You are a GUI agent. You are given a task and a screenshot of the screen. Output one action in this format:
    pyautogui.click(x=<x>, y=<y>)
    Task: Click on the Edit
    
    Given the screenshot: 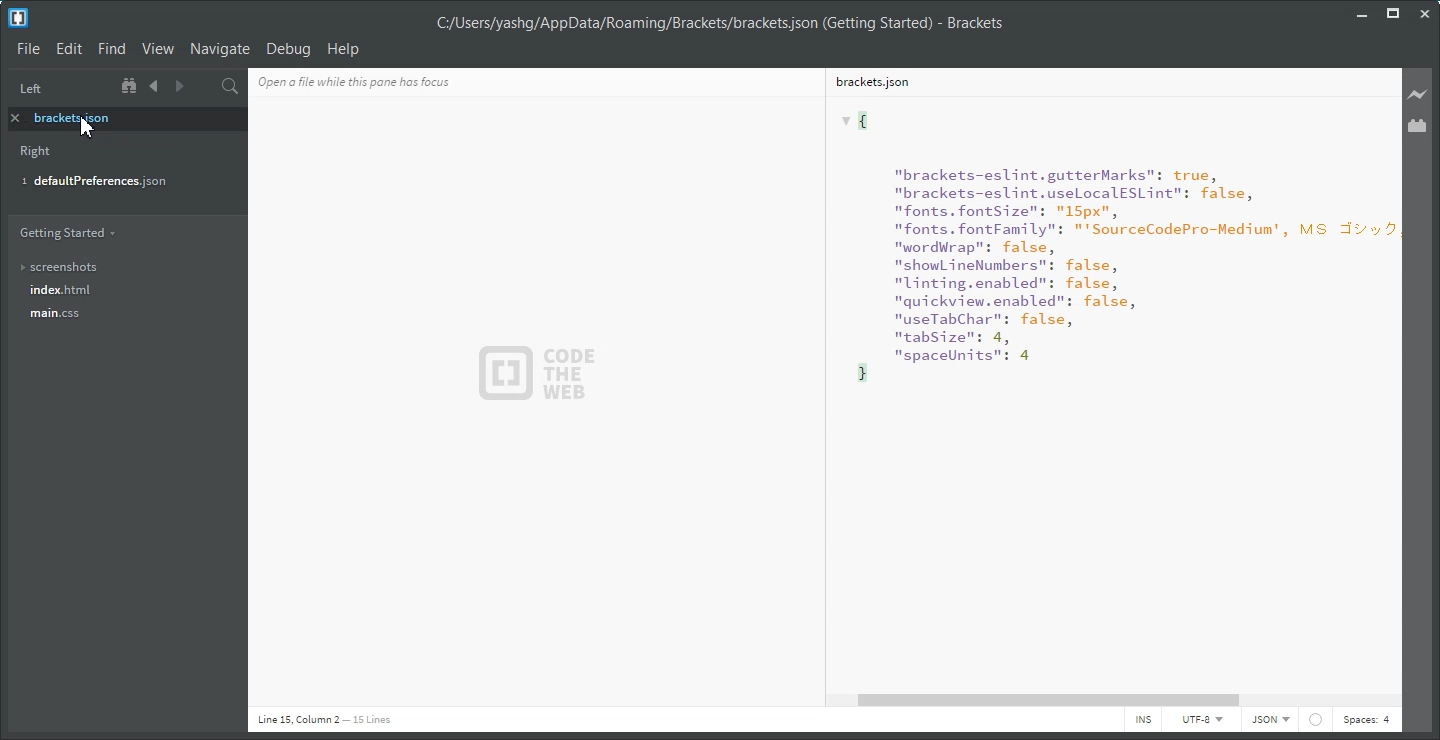 What is the action you would take?
    pyautogui.click(x=70, y=49)
    